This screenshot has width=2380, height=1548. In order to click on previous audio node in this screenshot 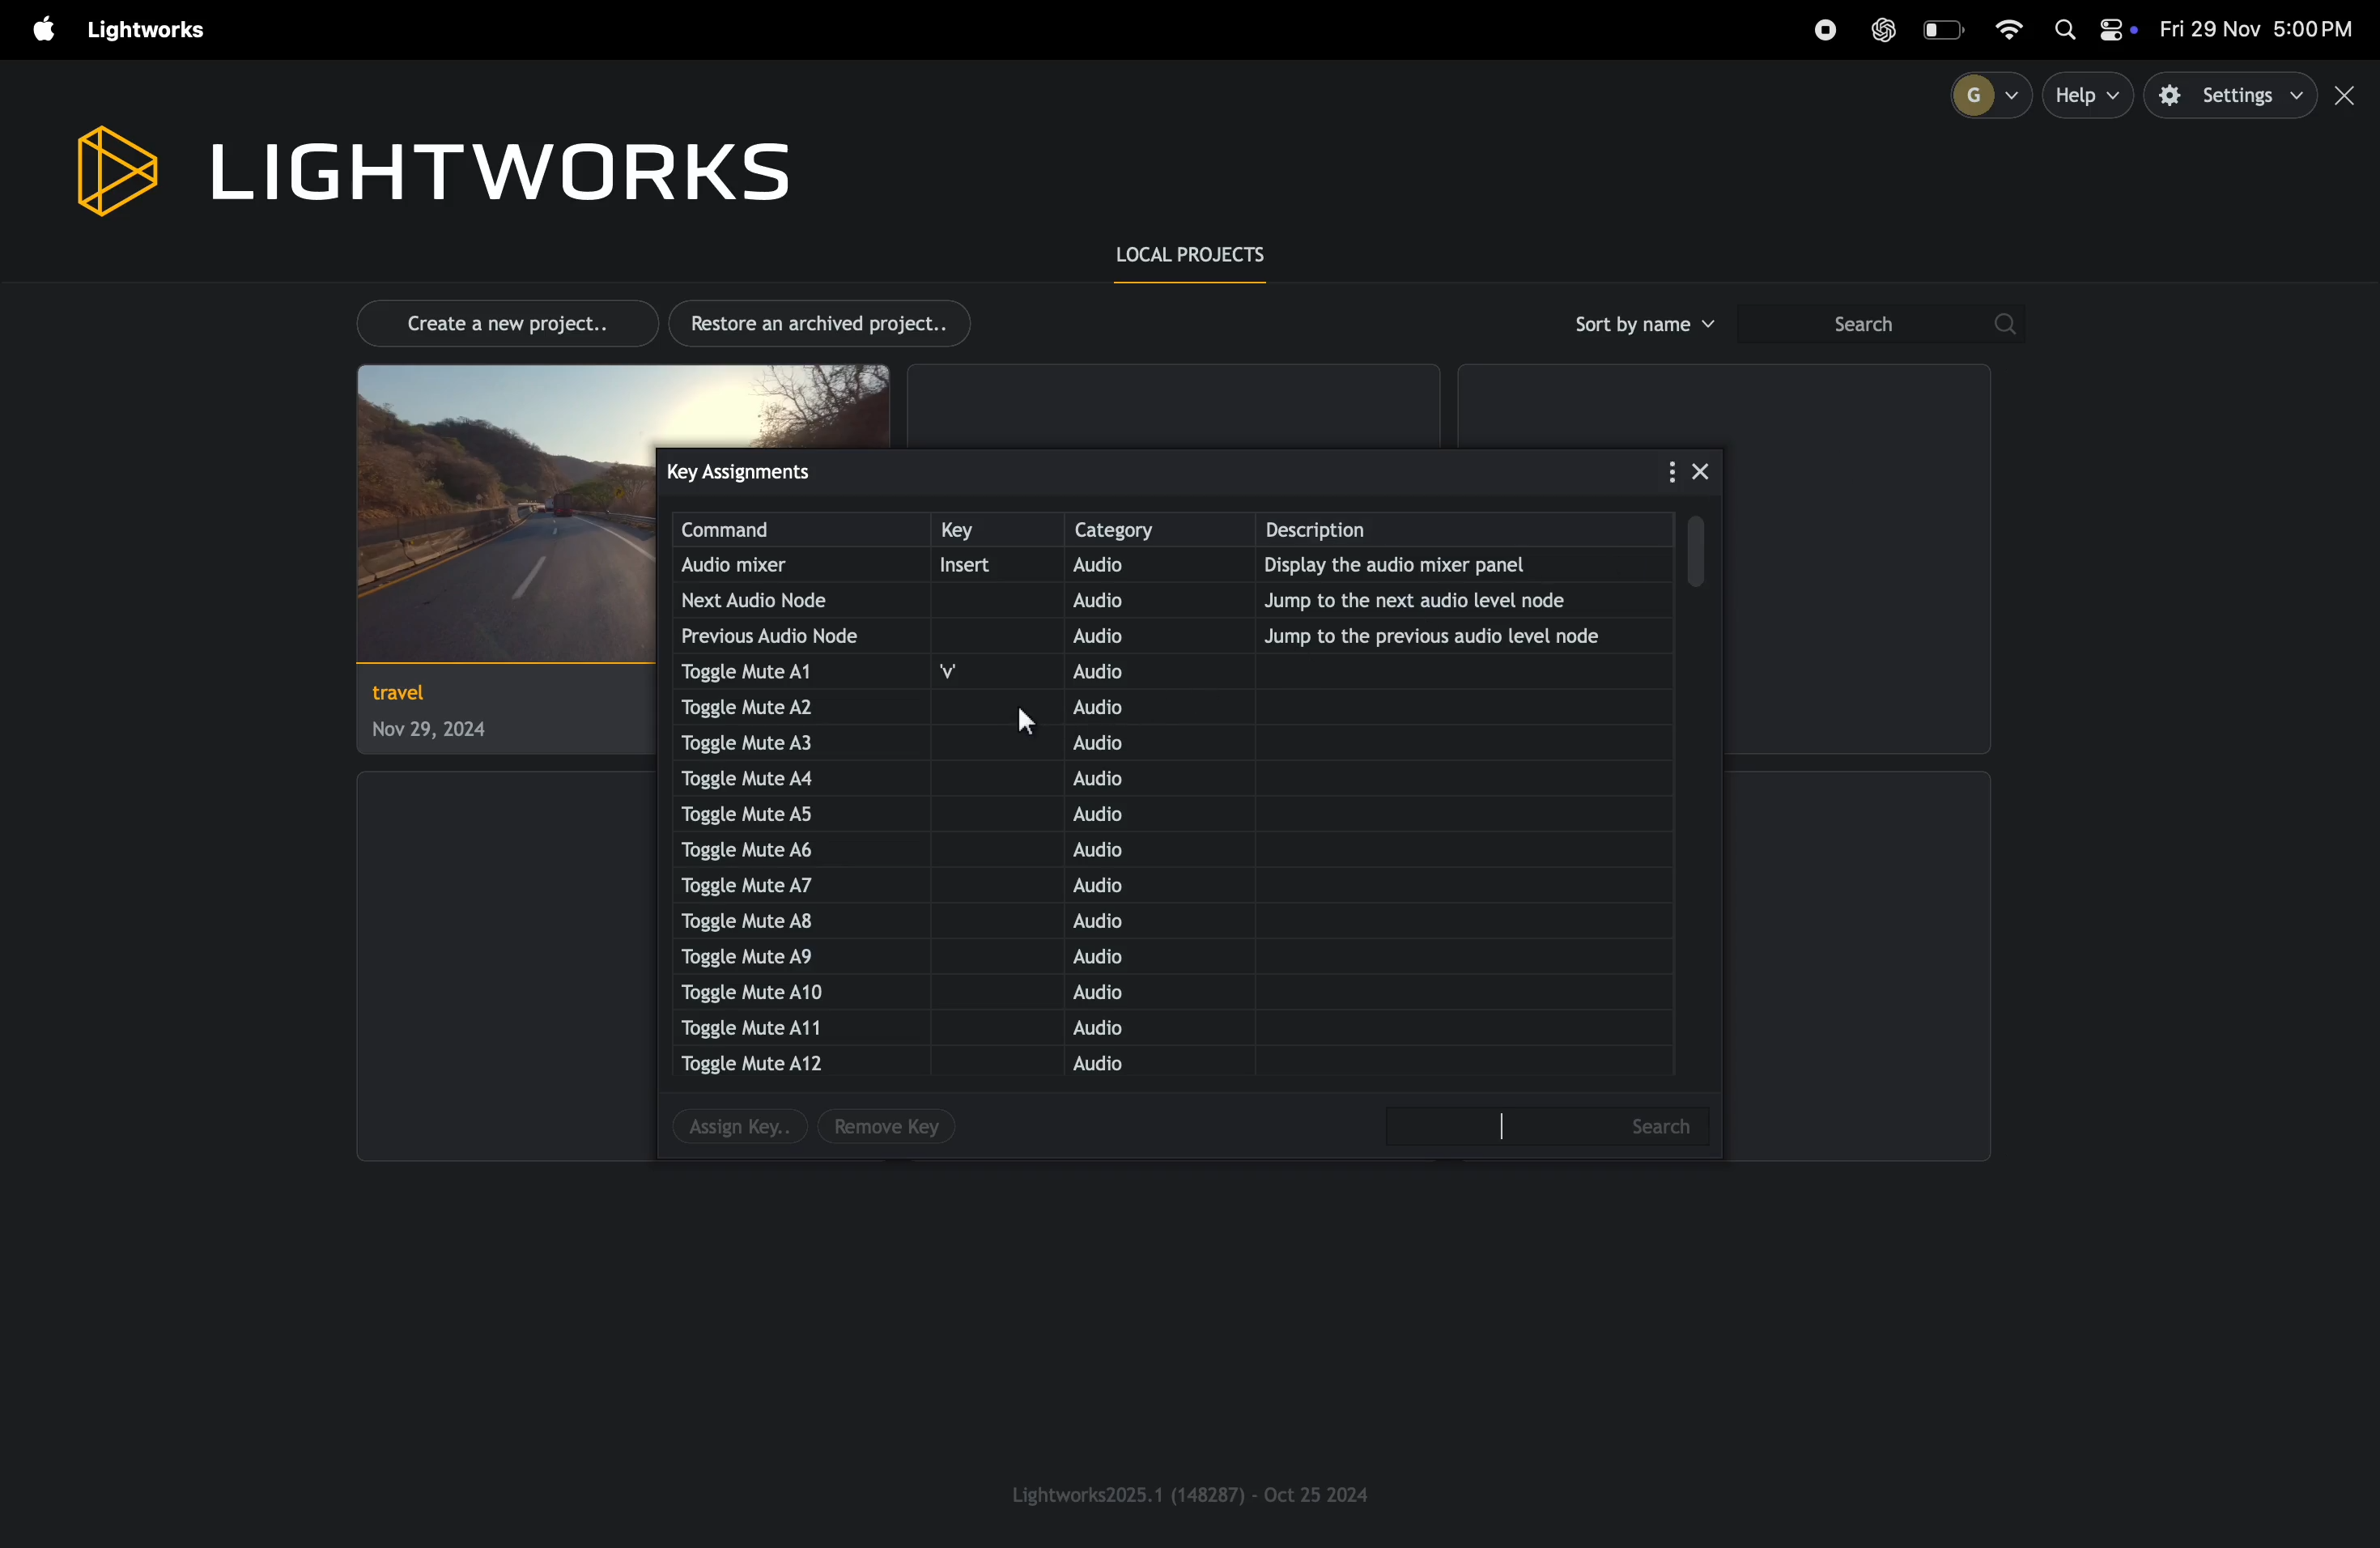, I will do `click(777, 635)`.